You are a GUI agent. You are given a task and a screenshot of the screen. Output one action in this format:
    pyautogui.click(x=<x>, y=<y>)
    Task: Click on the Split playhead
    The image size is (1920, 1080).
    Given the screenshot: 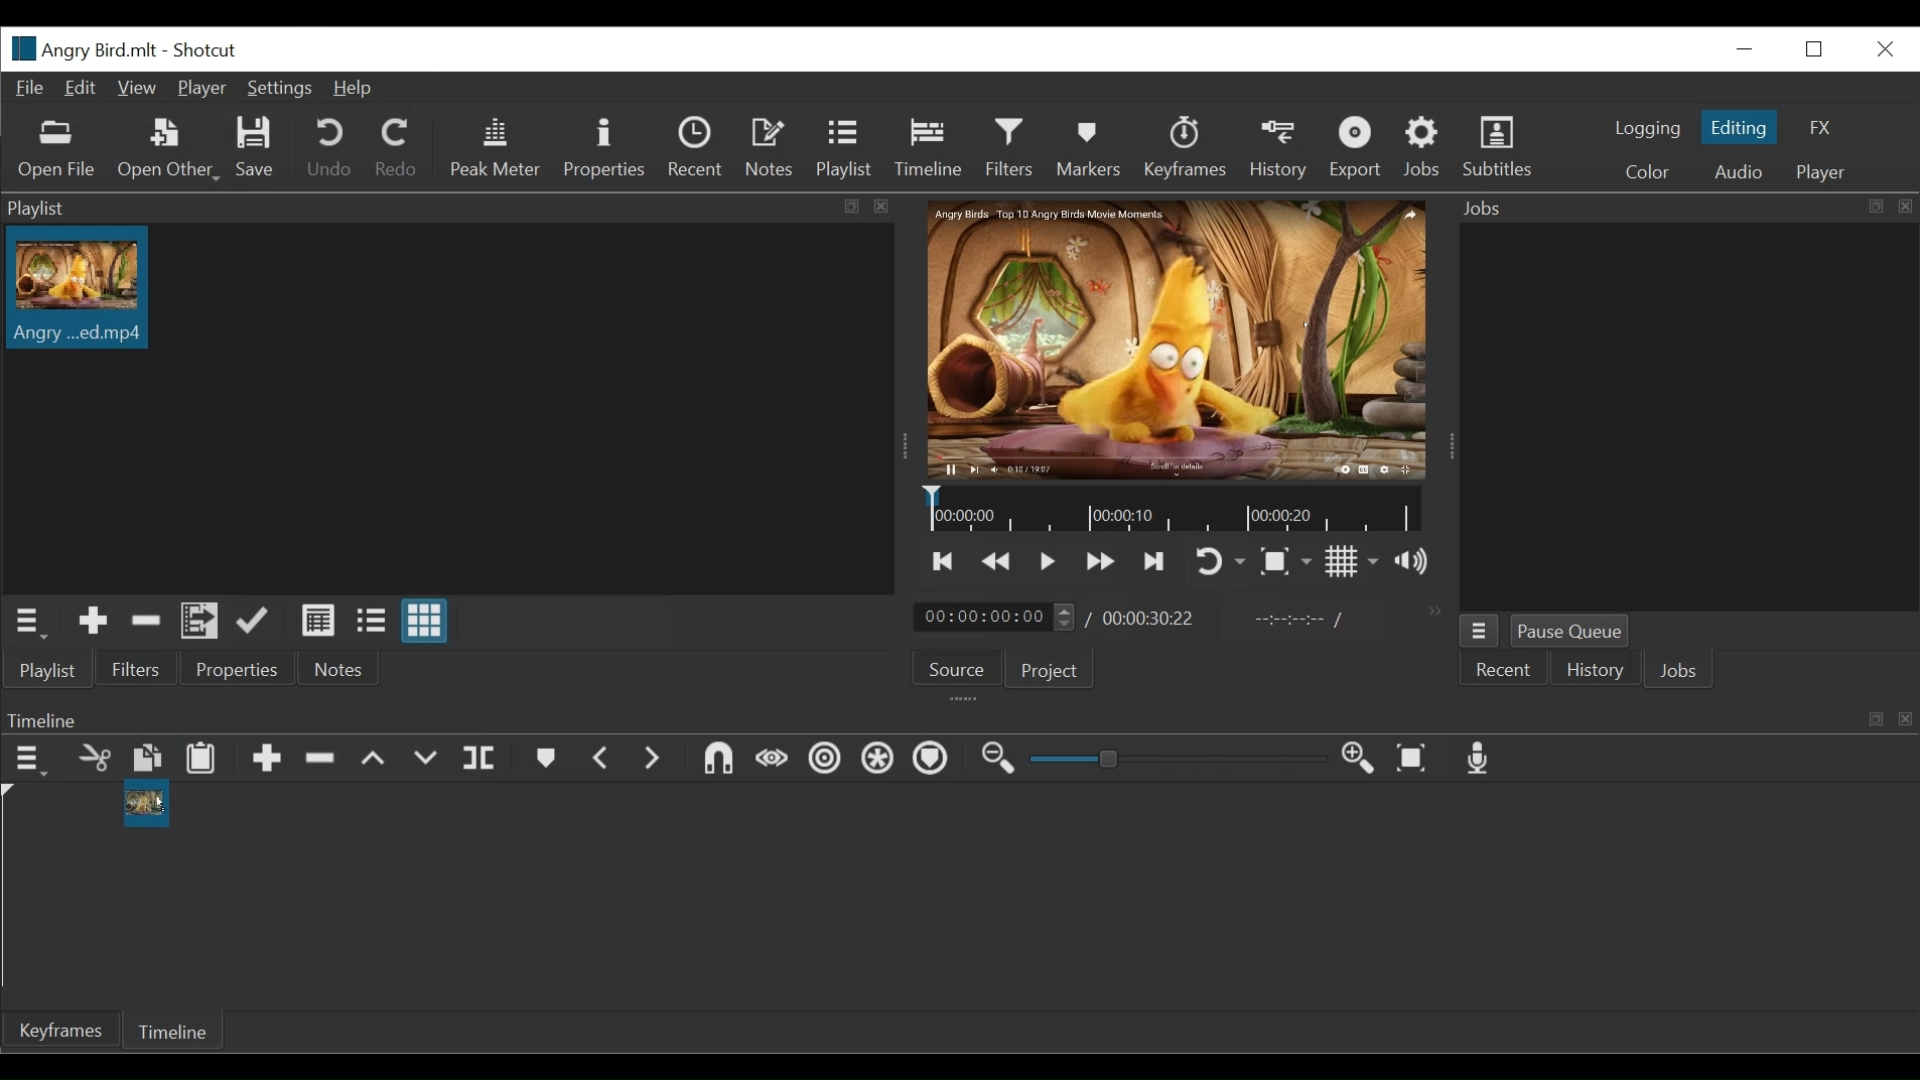 What is the action you would take?
    pyautogui.click(x=482, y=759)
    